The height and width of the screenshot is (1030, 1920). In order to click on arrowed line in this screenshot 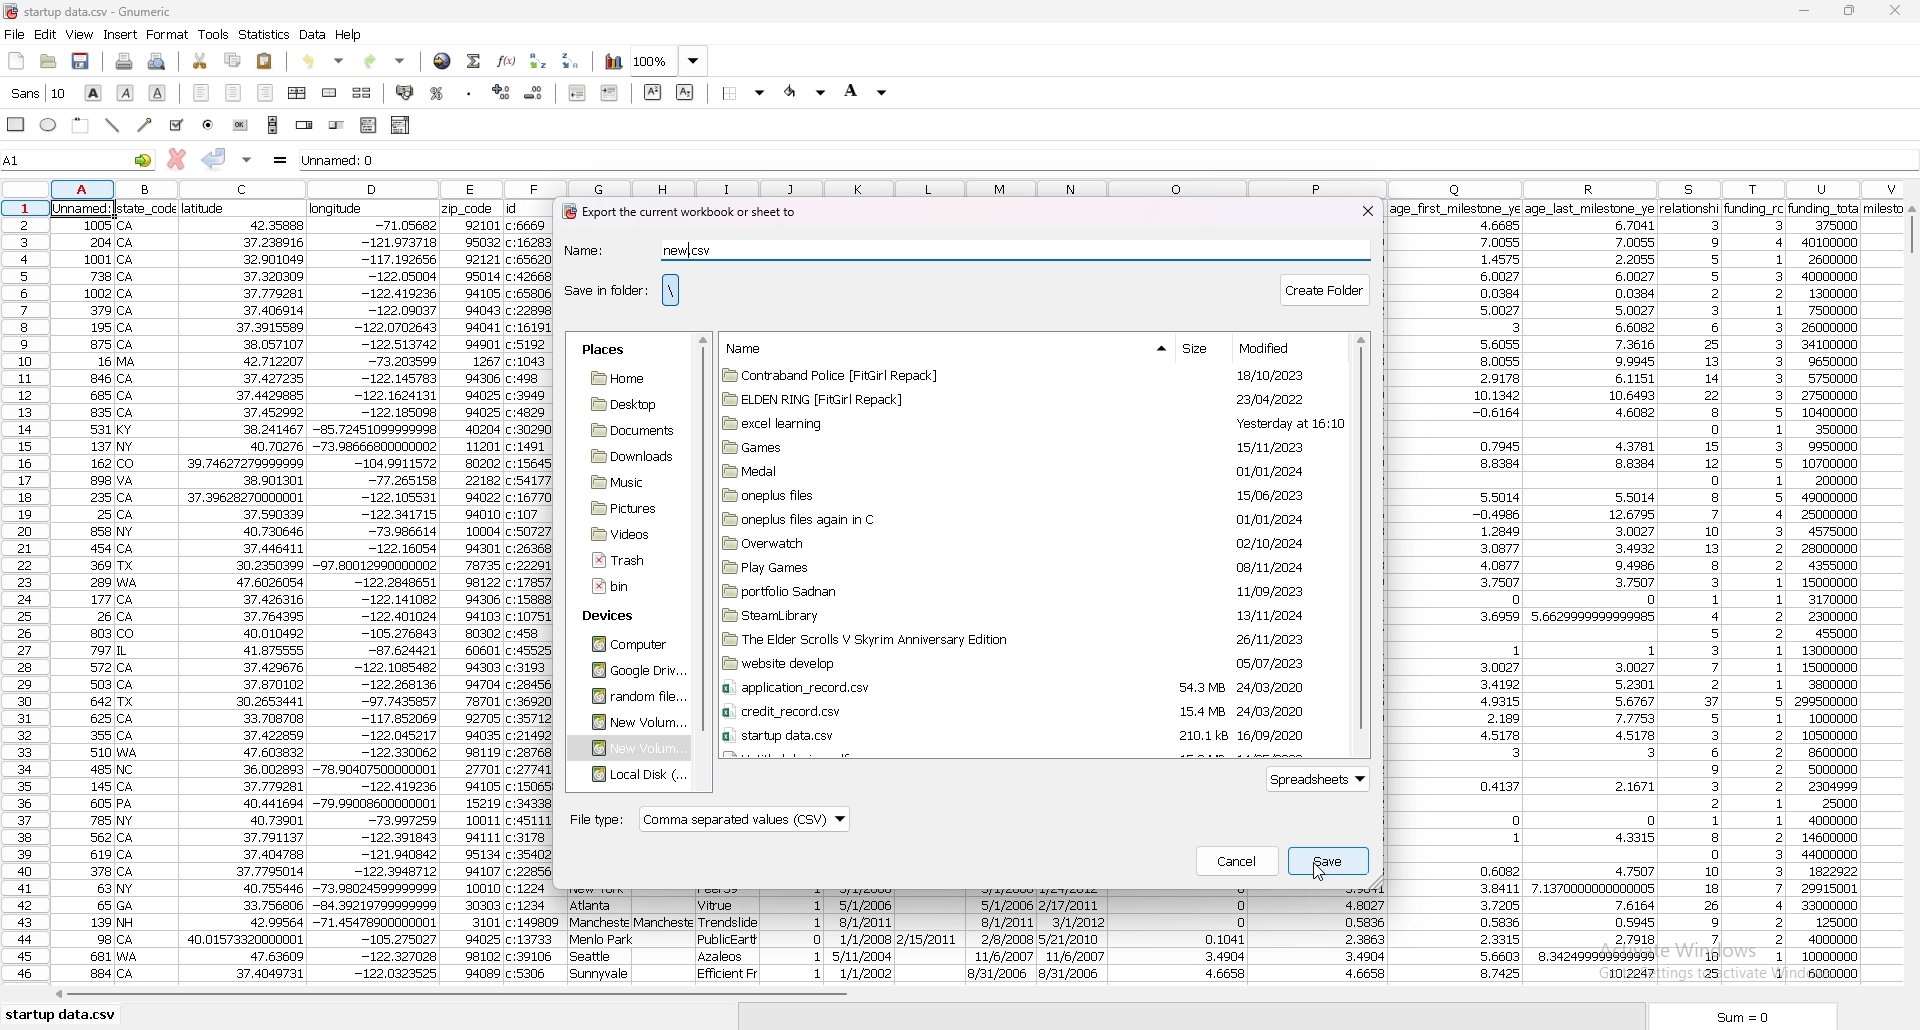, I will do `click(147, 124)`.